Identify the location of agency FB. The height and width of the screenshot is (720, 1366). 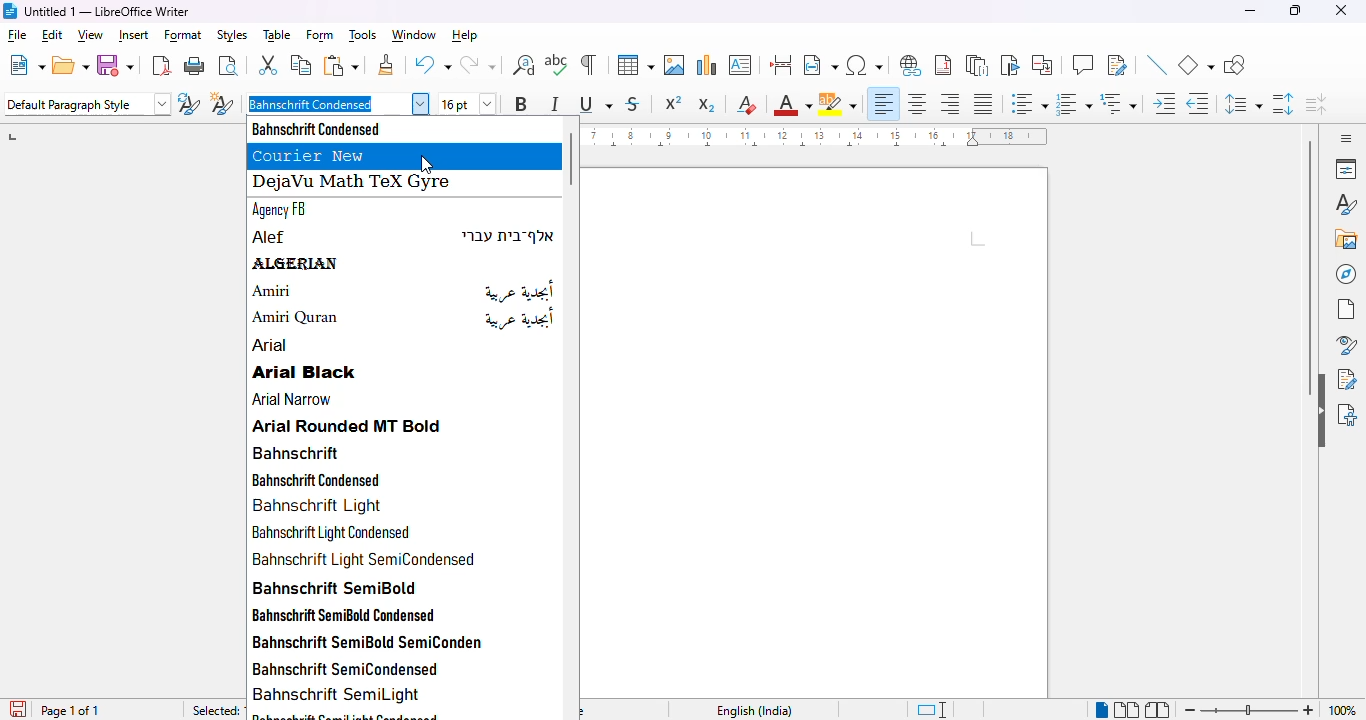
(286, 210).